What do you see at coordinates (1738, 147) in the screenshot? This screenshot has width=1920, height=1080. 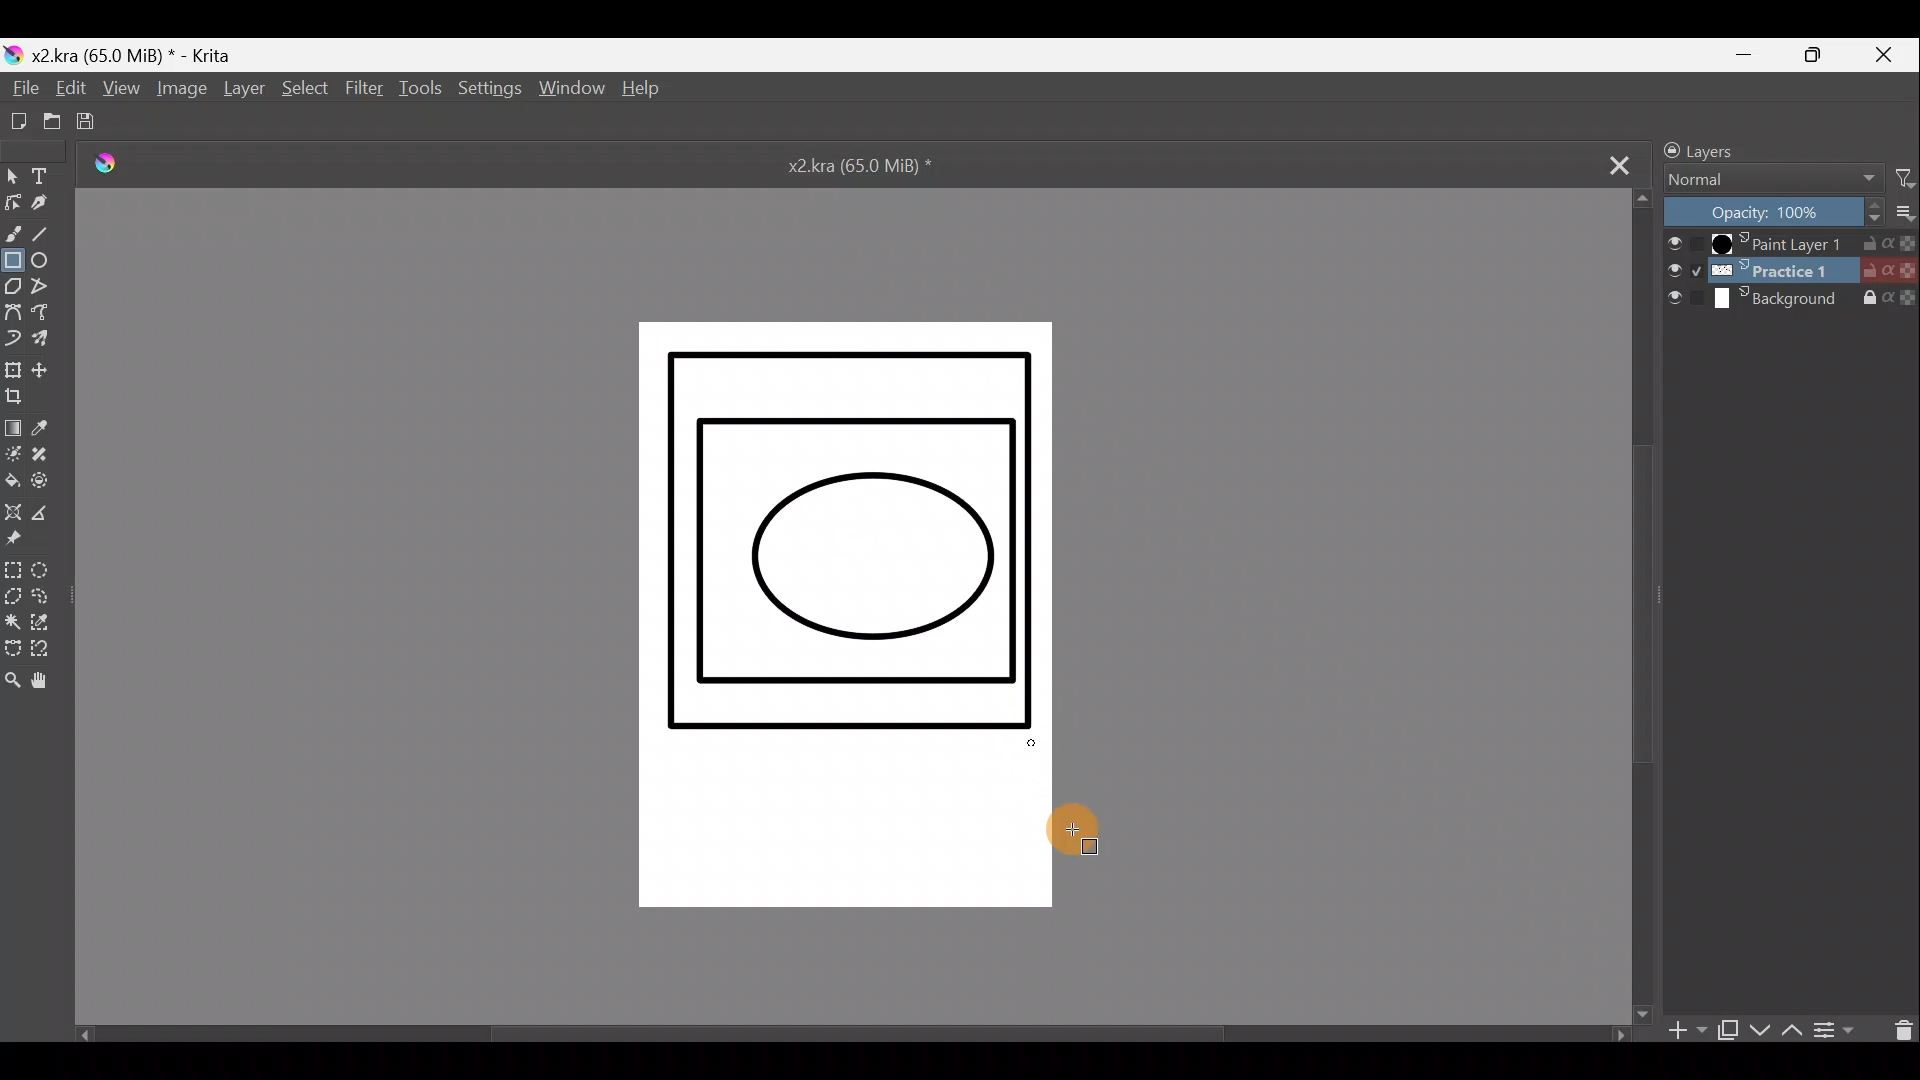 I see `Layers` at bounding box center [1738, 147].